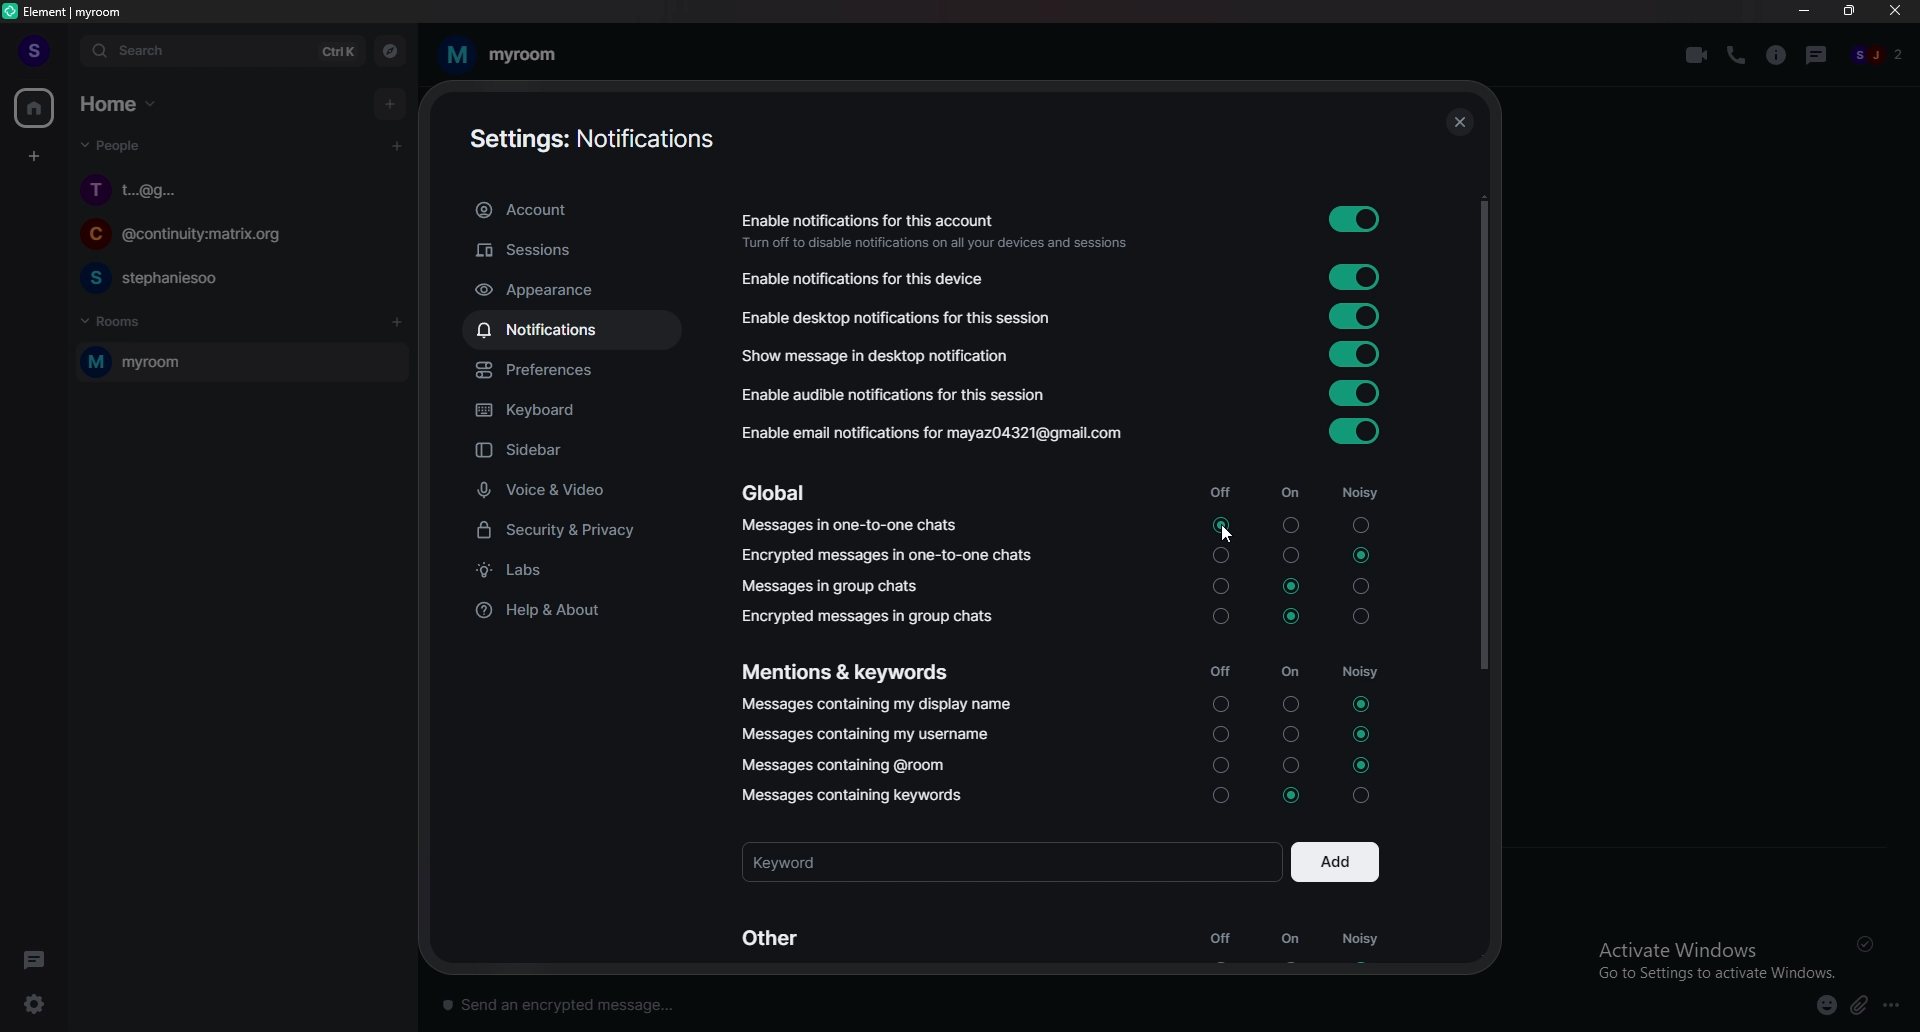  Describe the element at coordinates (1817, 56) in the screenshot. I see `thread` at that location.